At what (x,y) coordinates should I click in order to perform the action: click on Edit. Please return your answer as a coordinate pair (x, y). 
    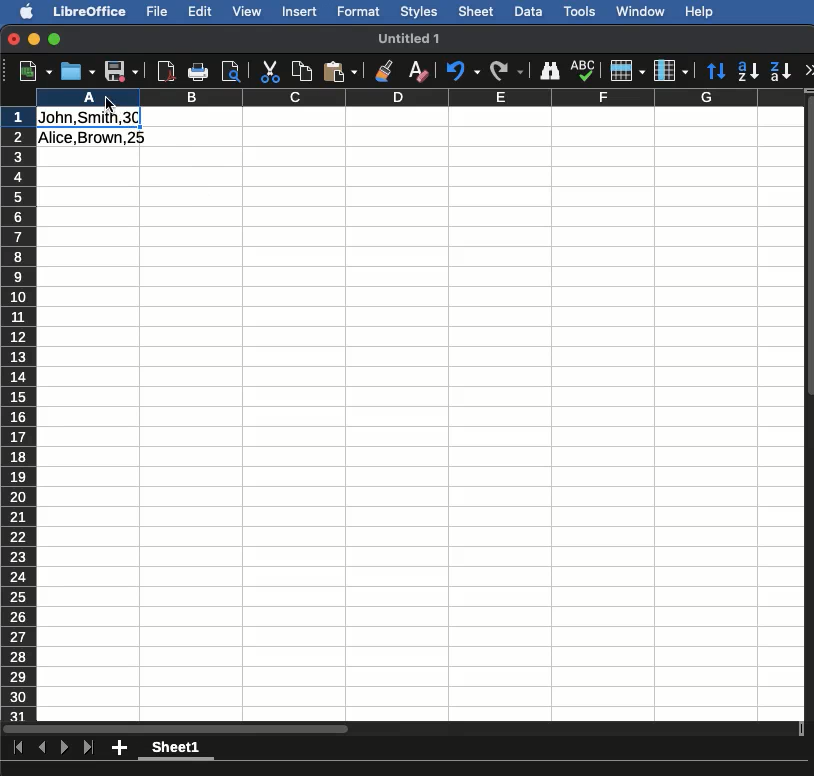
    Looking at the image, I should click on (200, 10).